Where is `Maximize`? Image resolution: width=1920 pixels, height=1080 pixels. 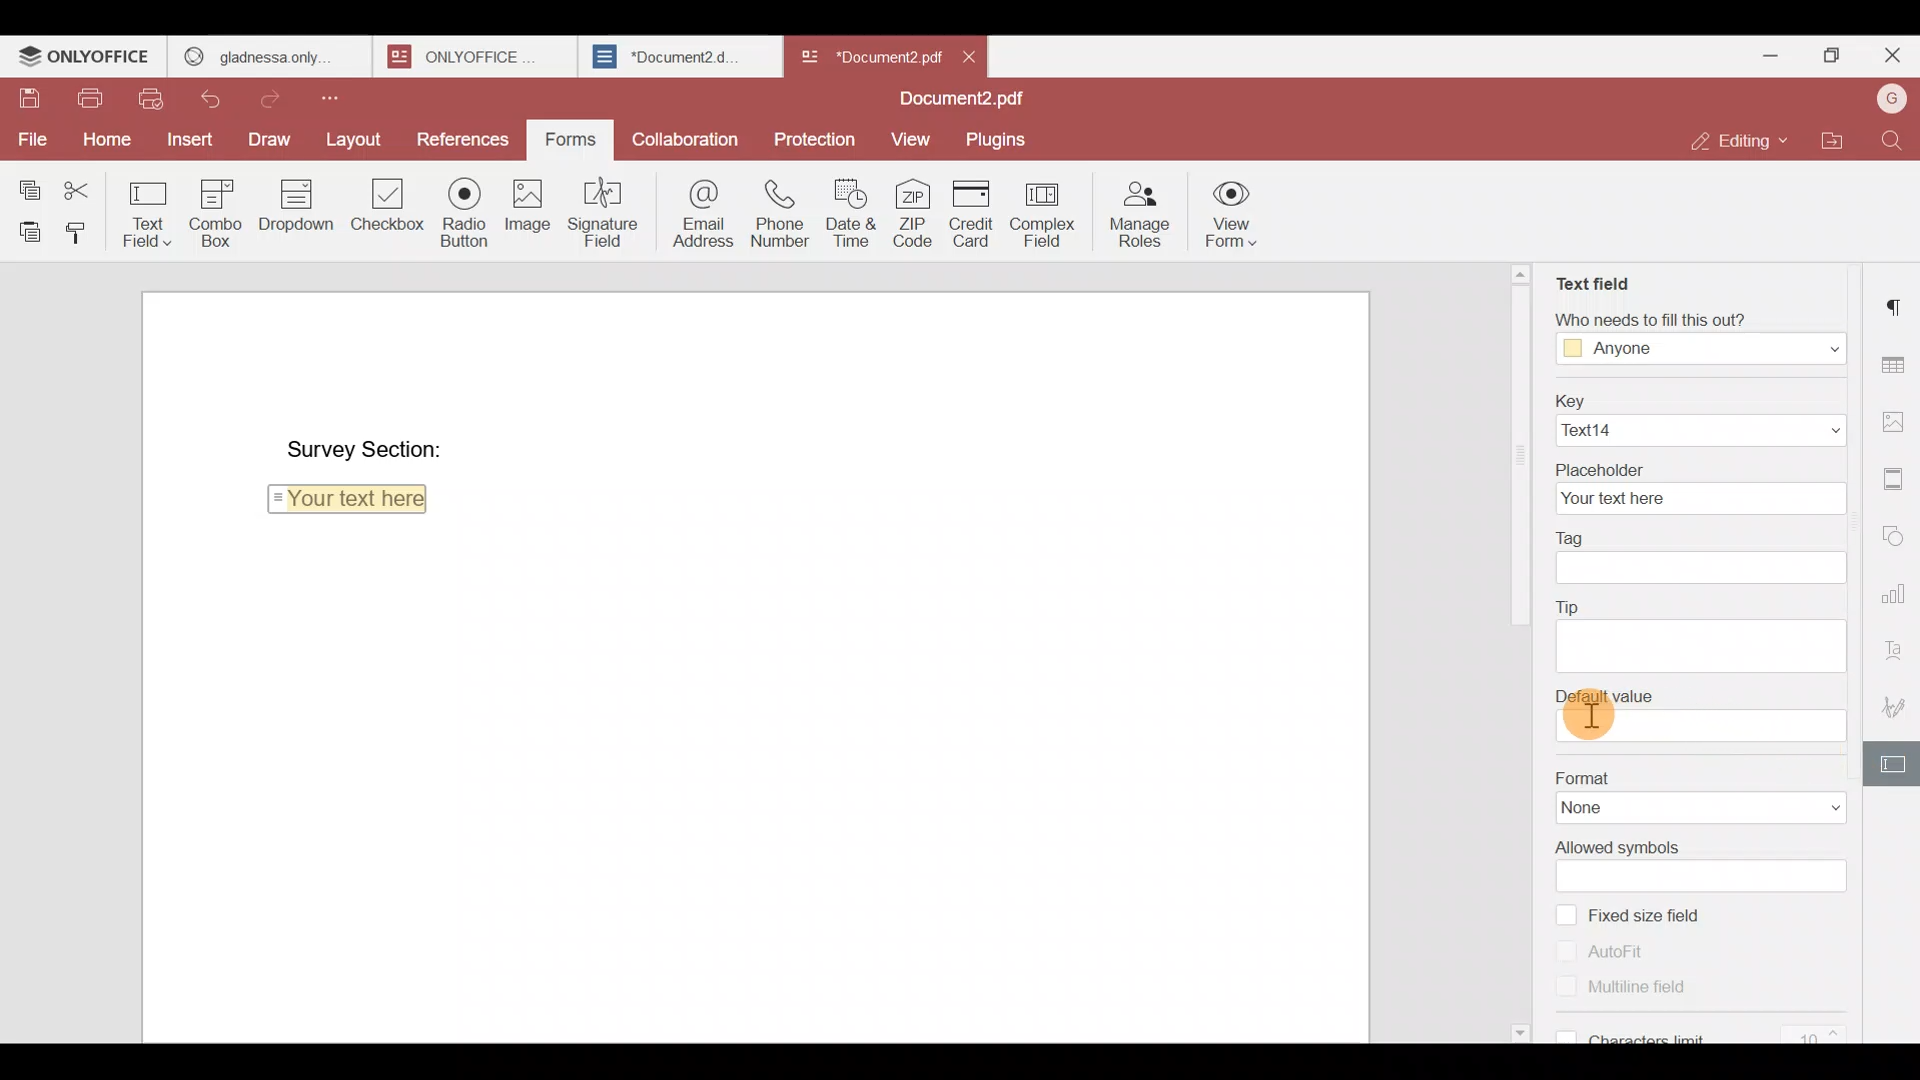
Maximize is located at coordinates (1836, 56).